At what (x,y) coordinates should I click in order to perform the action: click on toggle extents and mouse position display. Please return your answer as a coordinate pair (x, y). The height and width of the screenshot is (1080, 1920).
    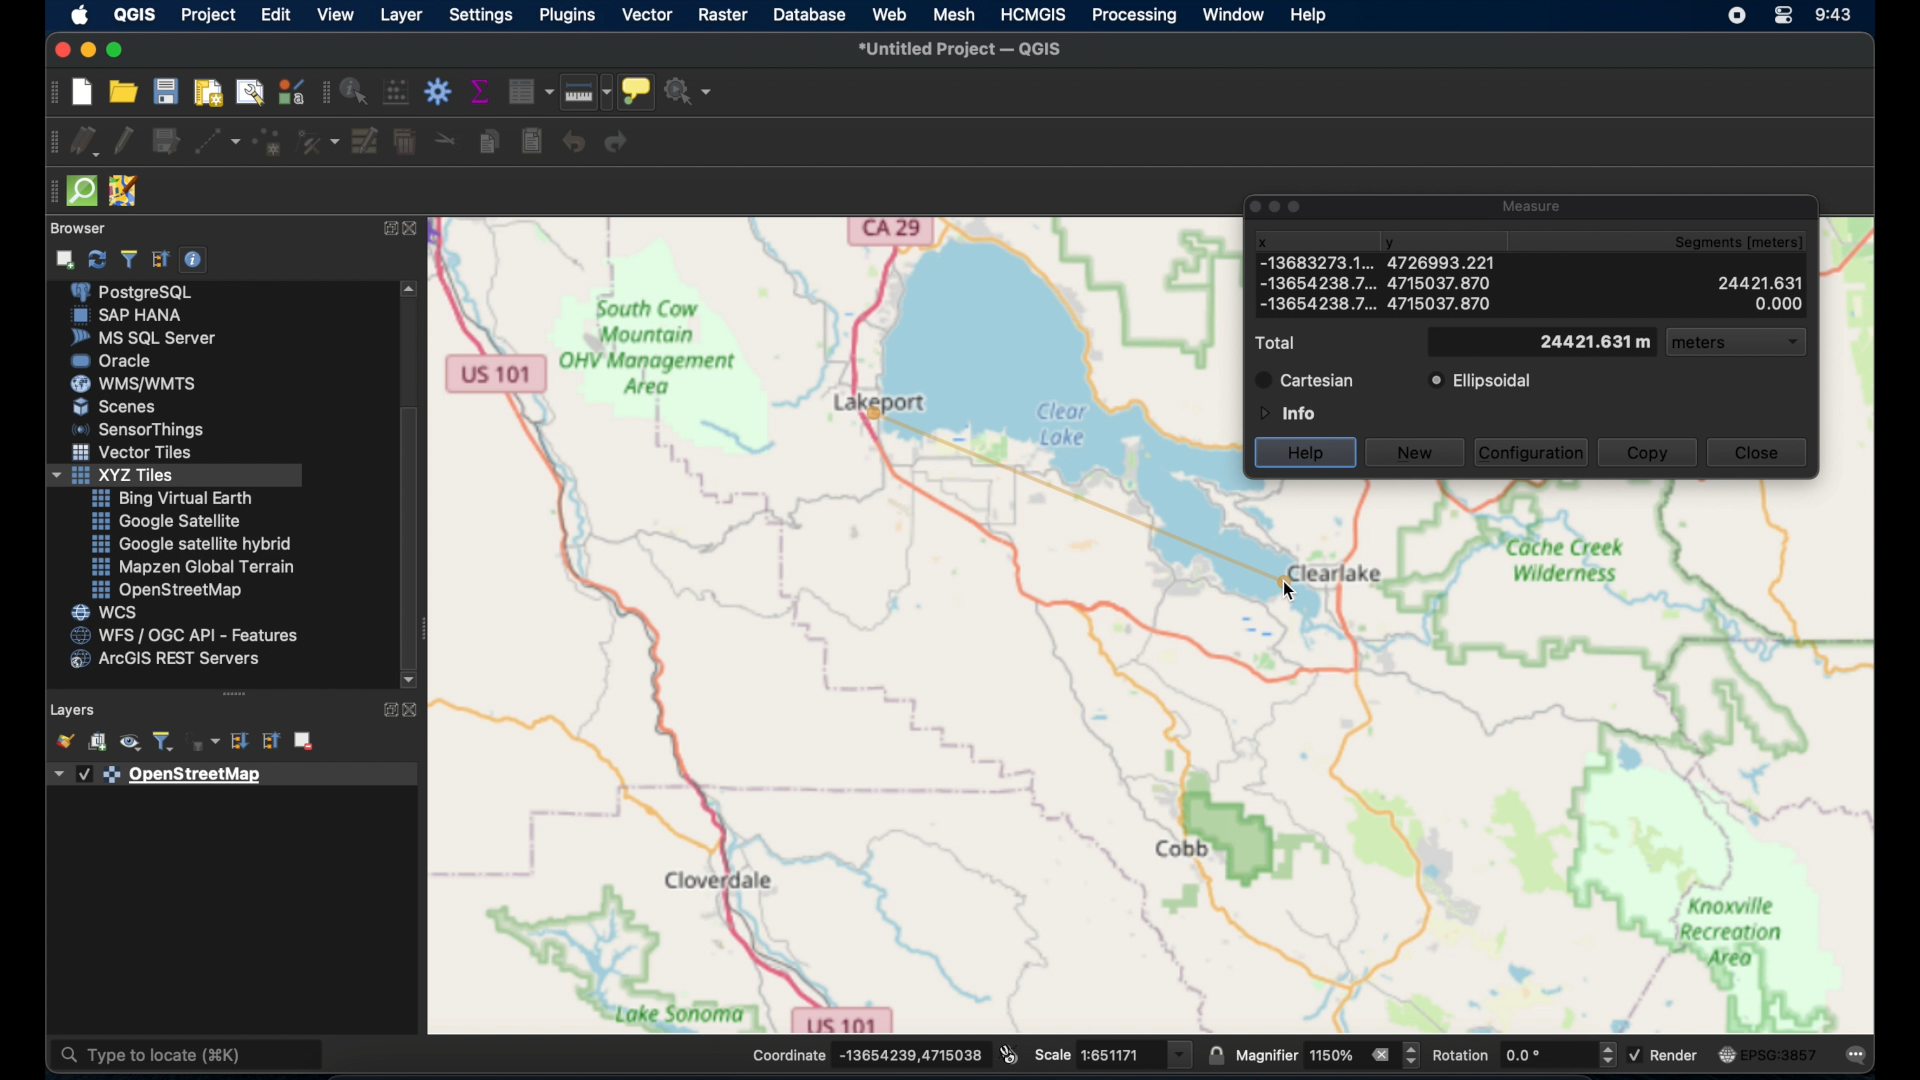
    Looking at the image, I should click on (1009, 1053).